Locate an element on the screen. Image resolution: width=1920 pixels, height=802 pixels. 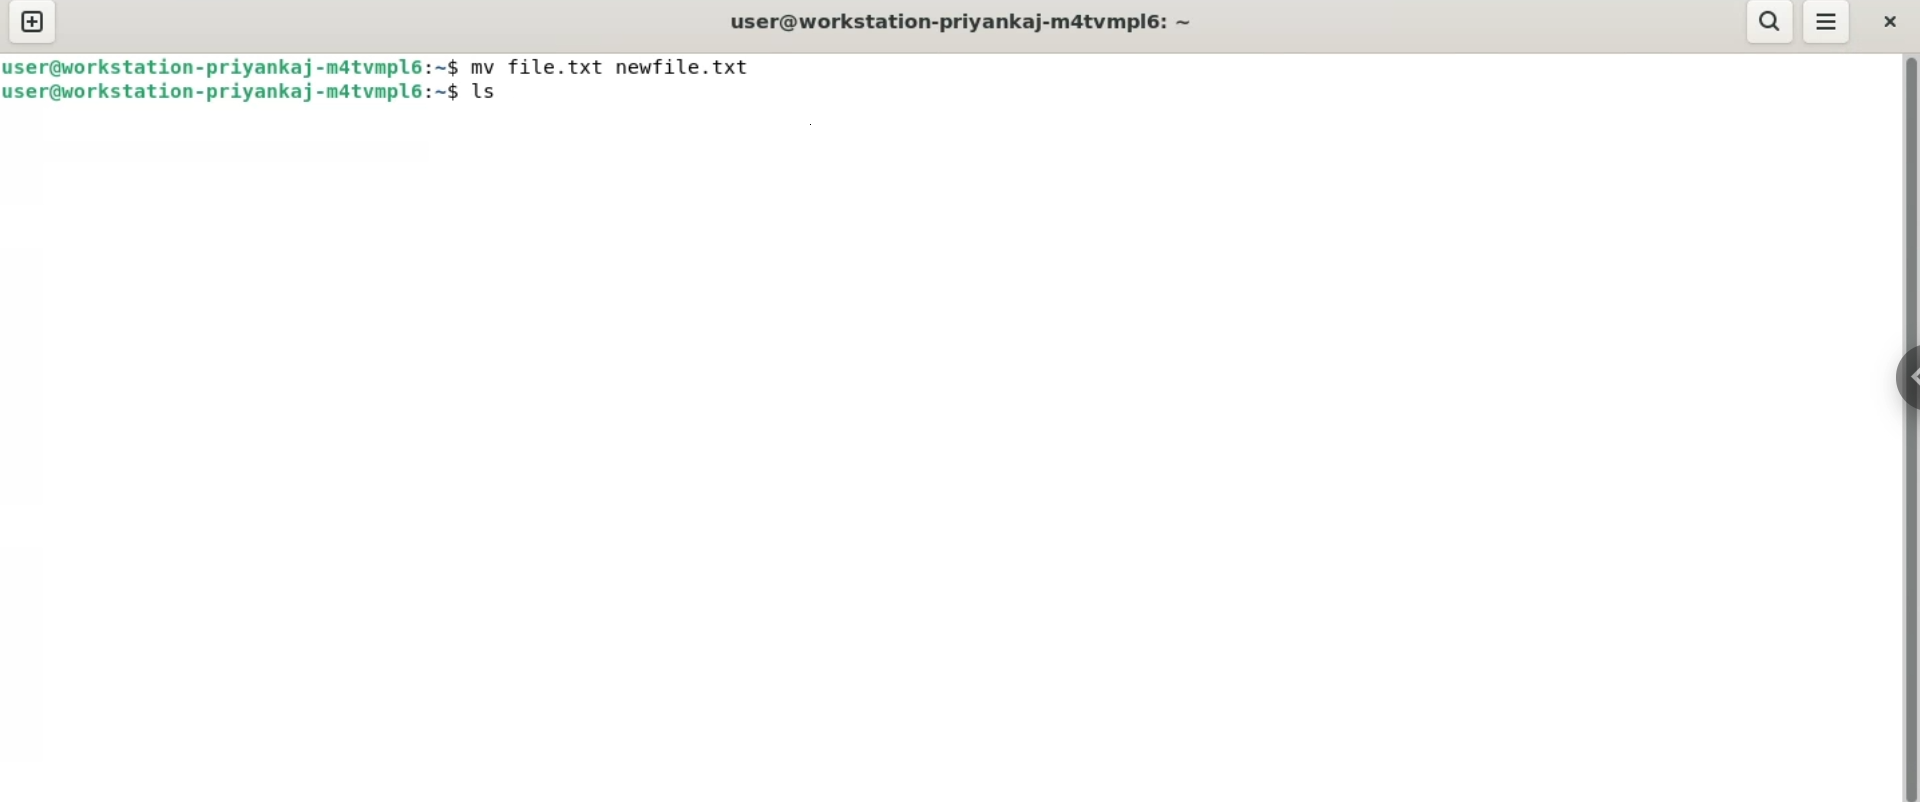
ls is located at coordinates (490, 93).